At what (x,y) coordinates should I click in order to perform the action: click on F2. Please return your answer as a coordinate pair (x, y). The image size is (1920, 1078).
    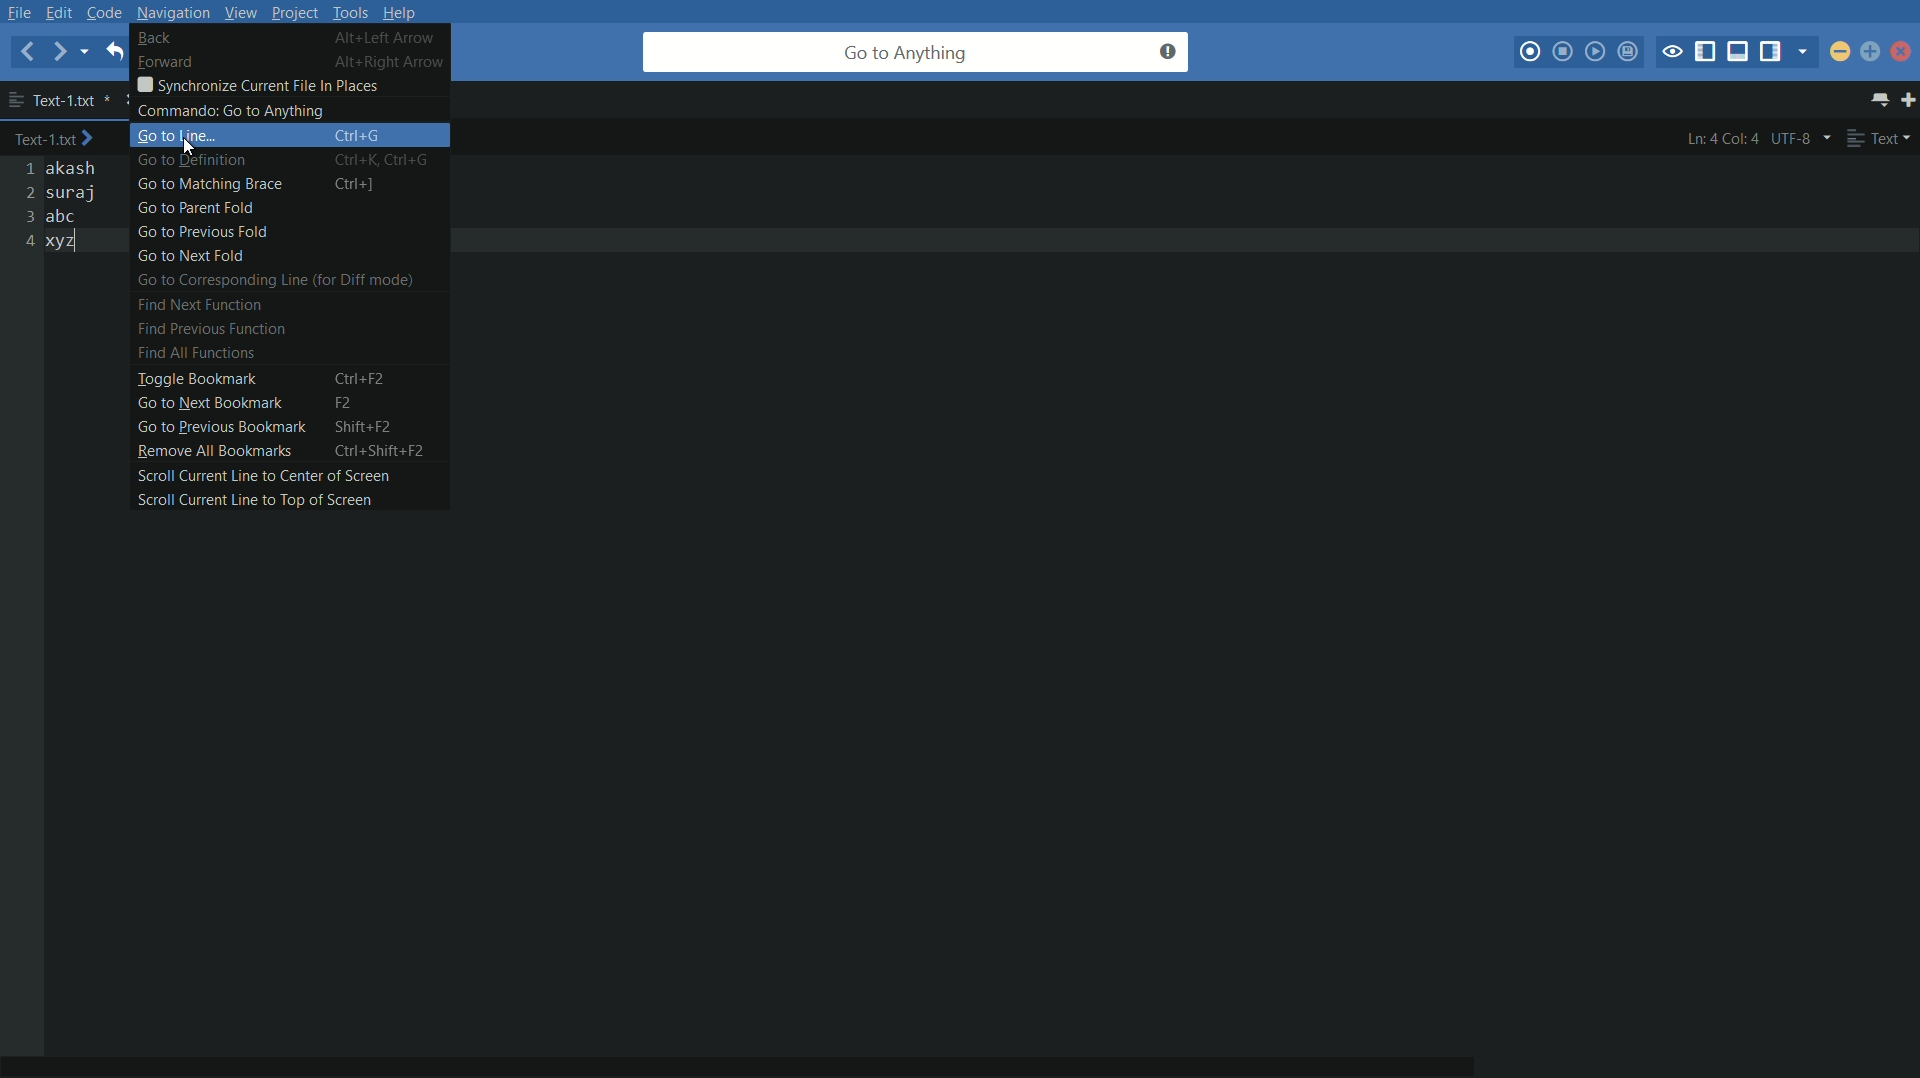
    Looking at the image, I should click on (352, 404).